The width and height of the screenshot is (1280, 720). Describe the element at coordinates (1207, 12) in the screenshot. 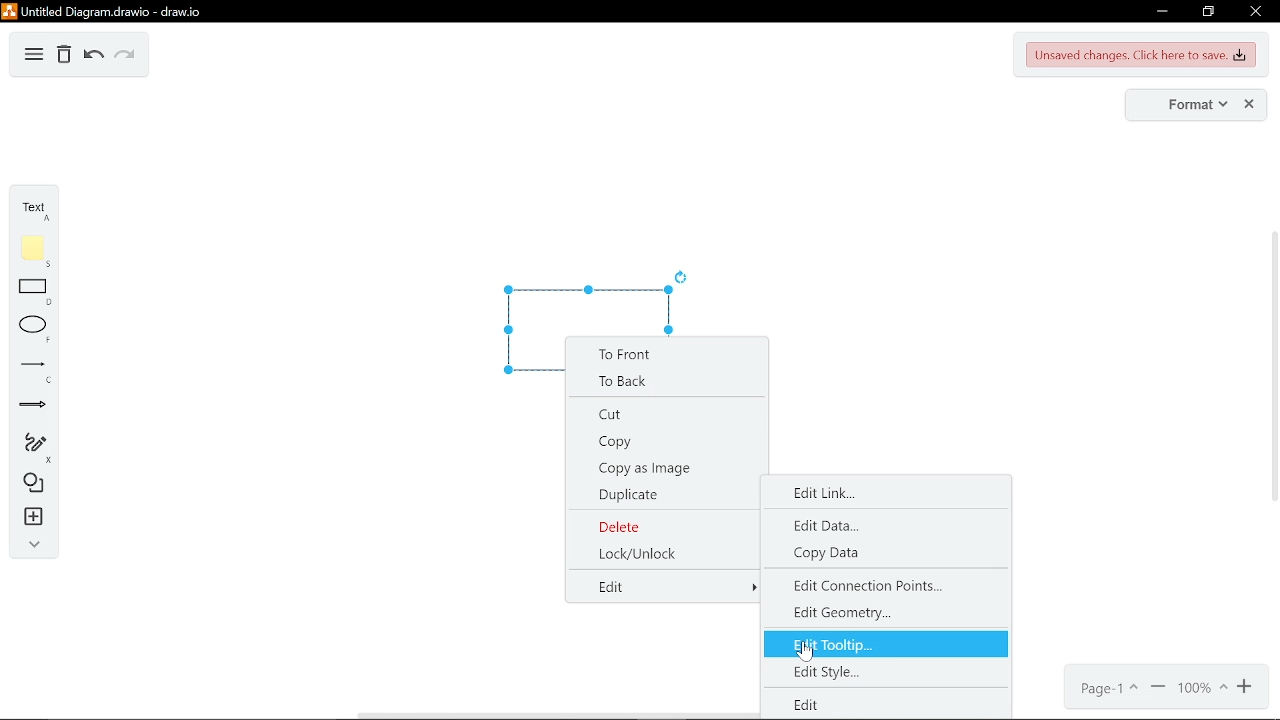

I see `restore down` at that location.